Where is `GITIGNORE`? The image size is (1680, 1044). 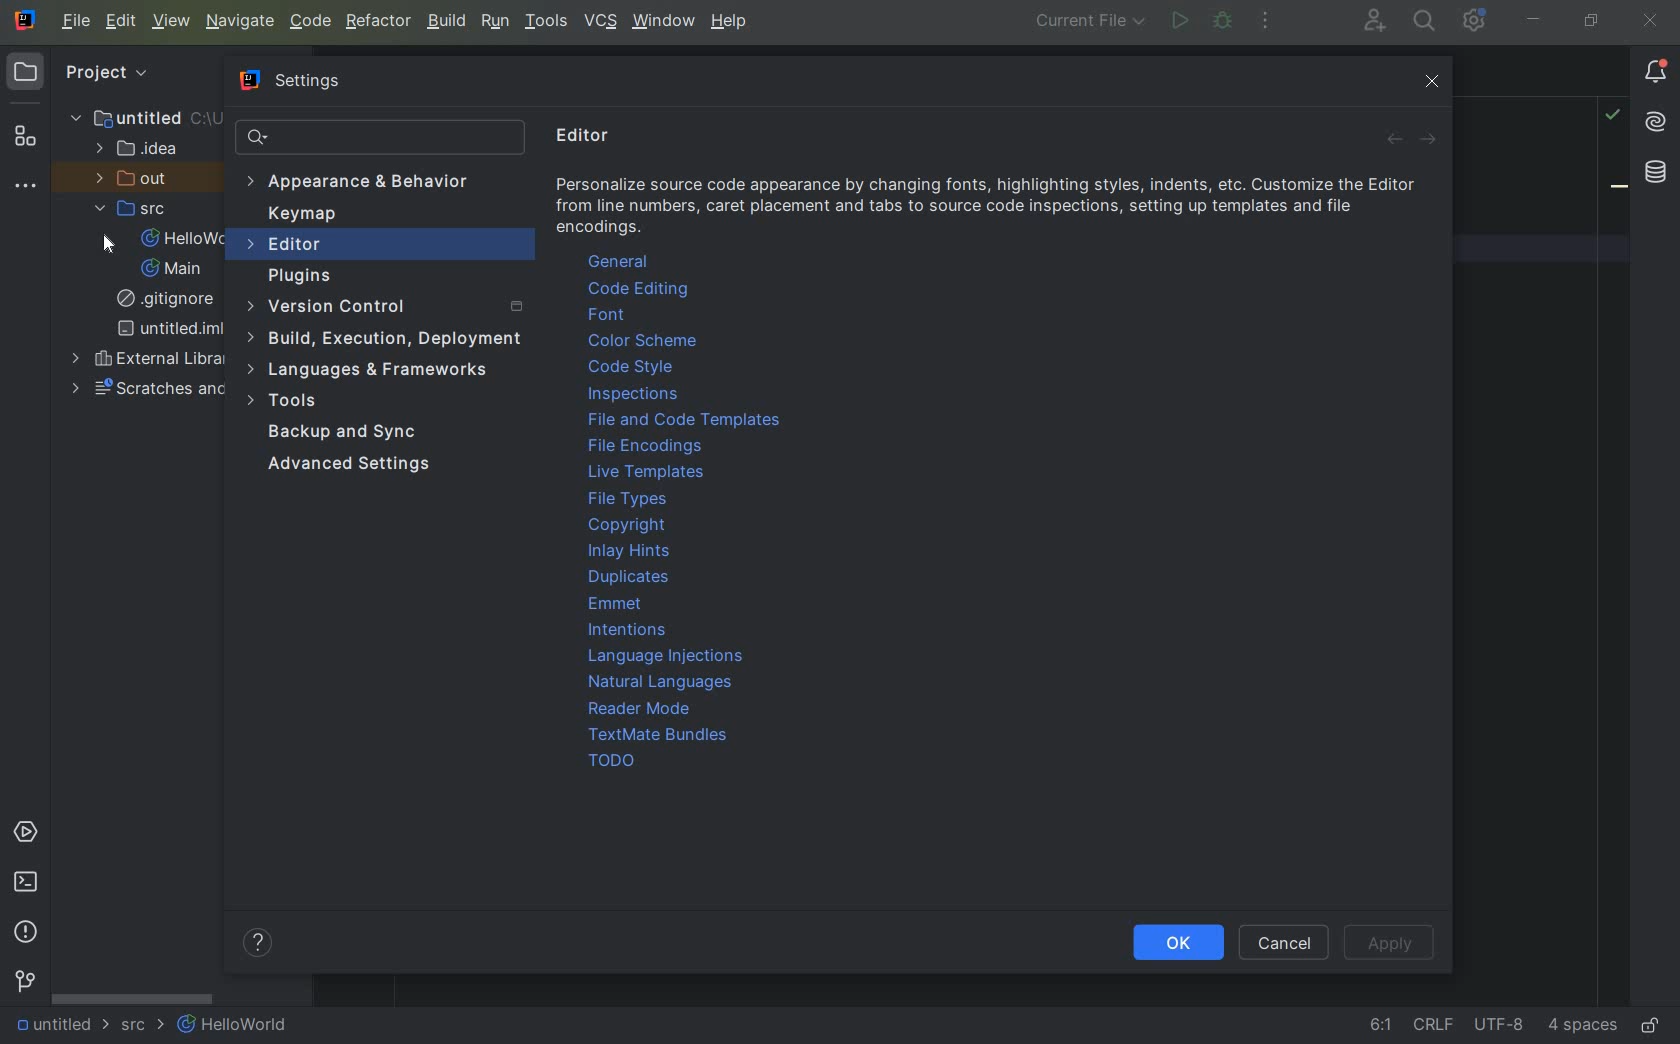
GITIGNORE is located at coordinates (171, 299).